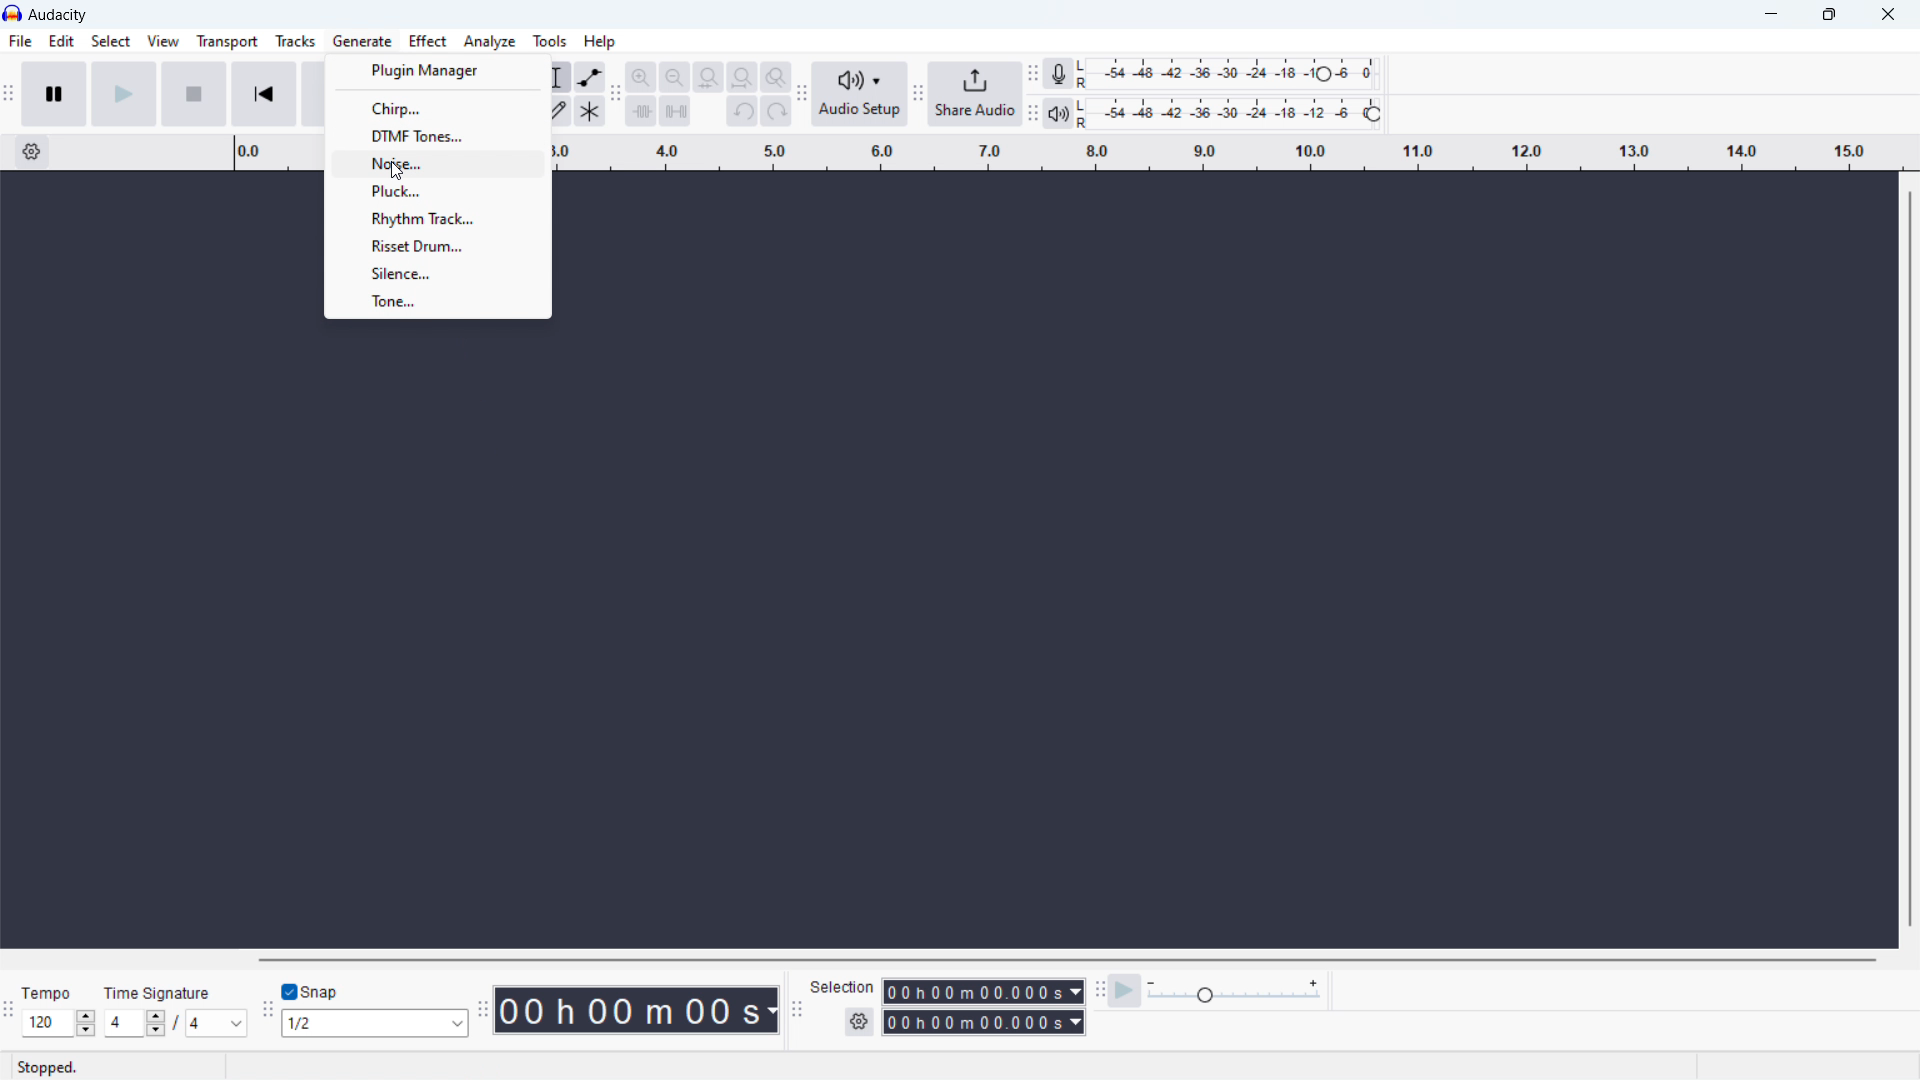 This screenshot has width=1920, height=1080. I want to click on risset drum, so click(437, 246).